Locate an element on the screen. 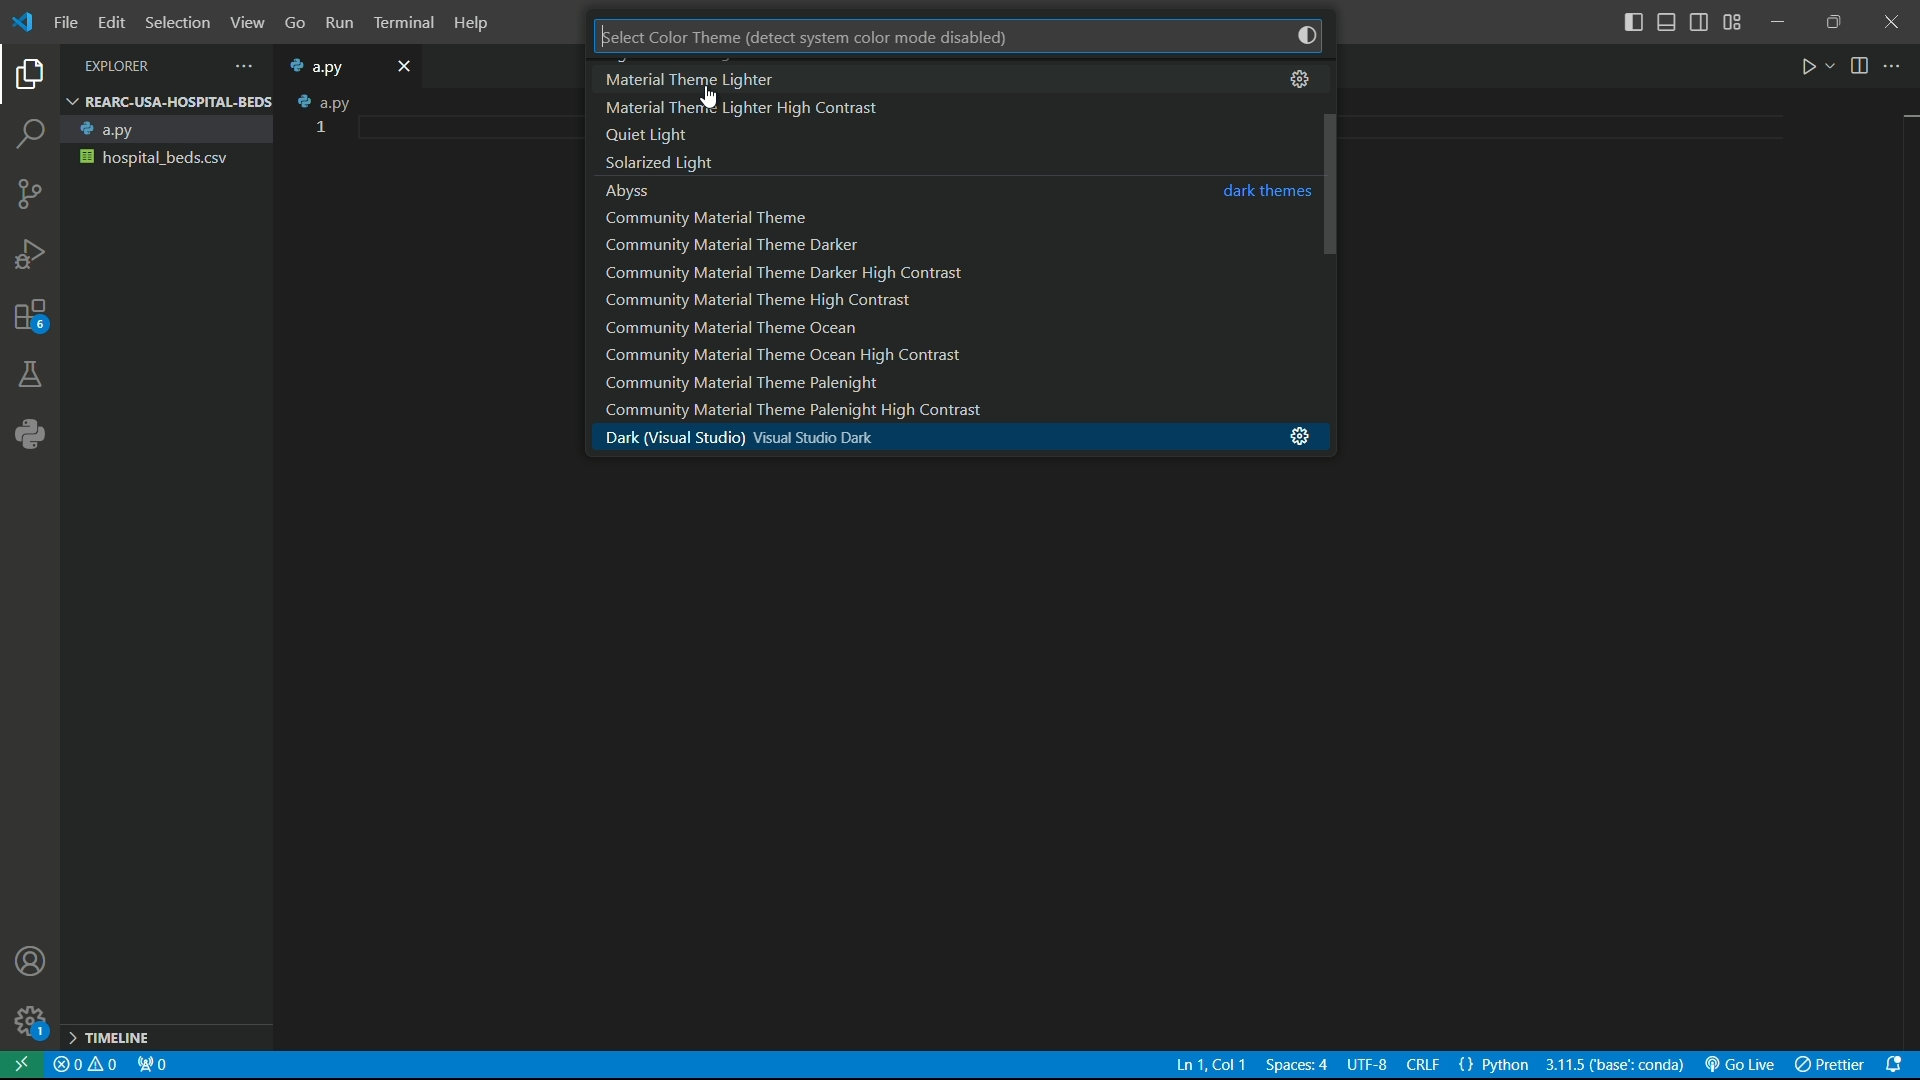 The height and width of the screenshot is (1080, 1920). Timeline is located at coordinates (119, 1041).